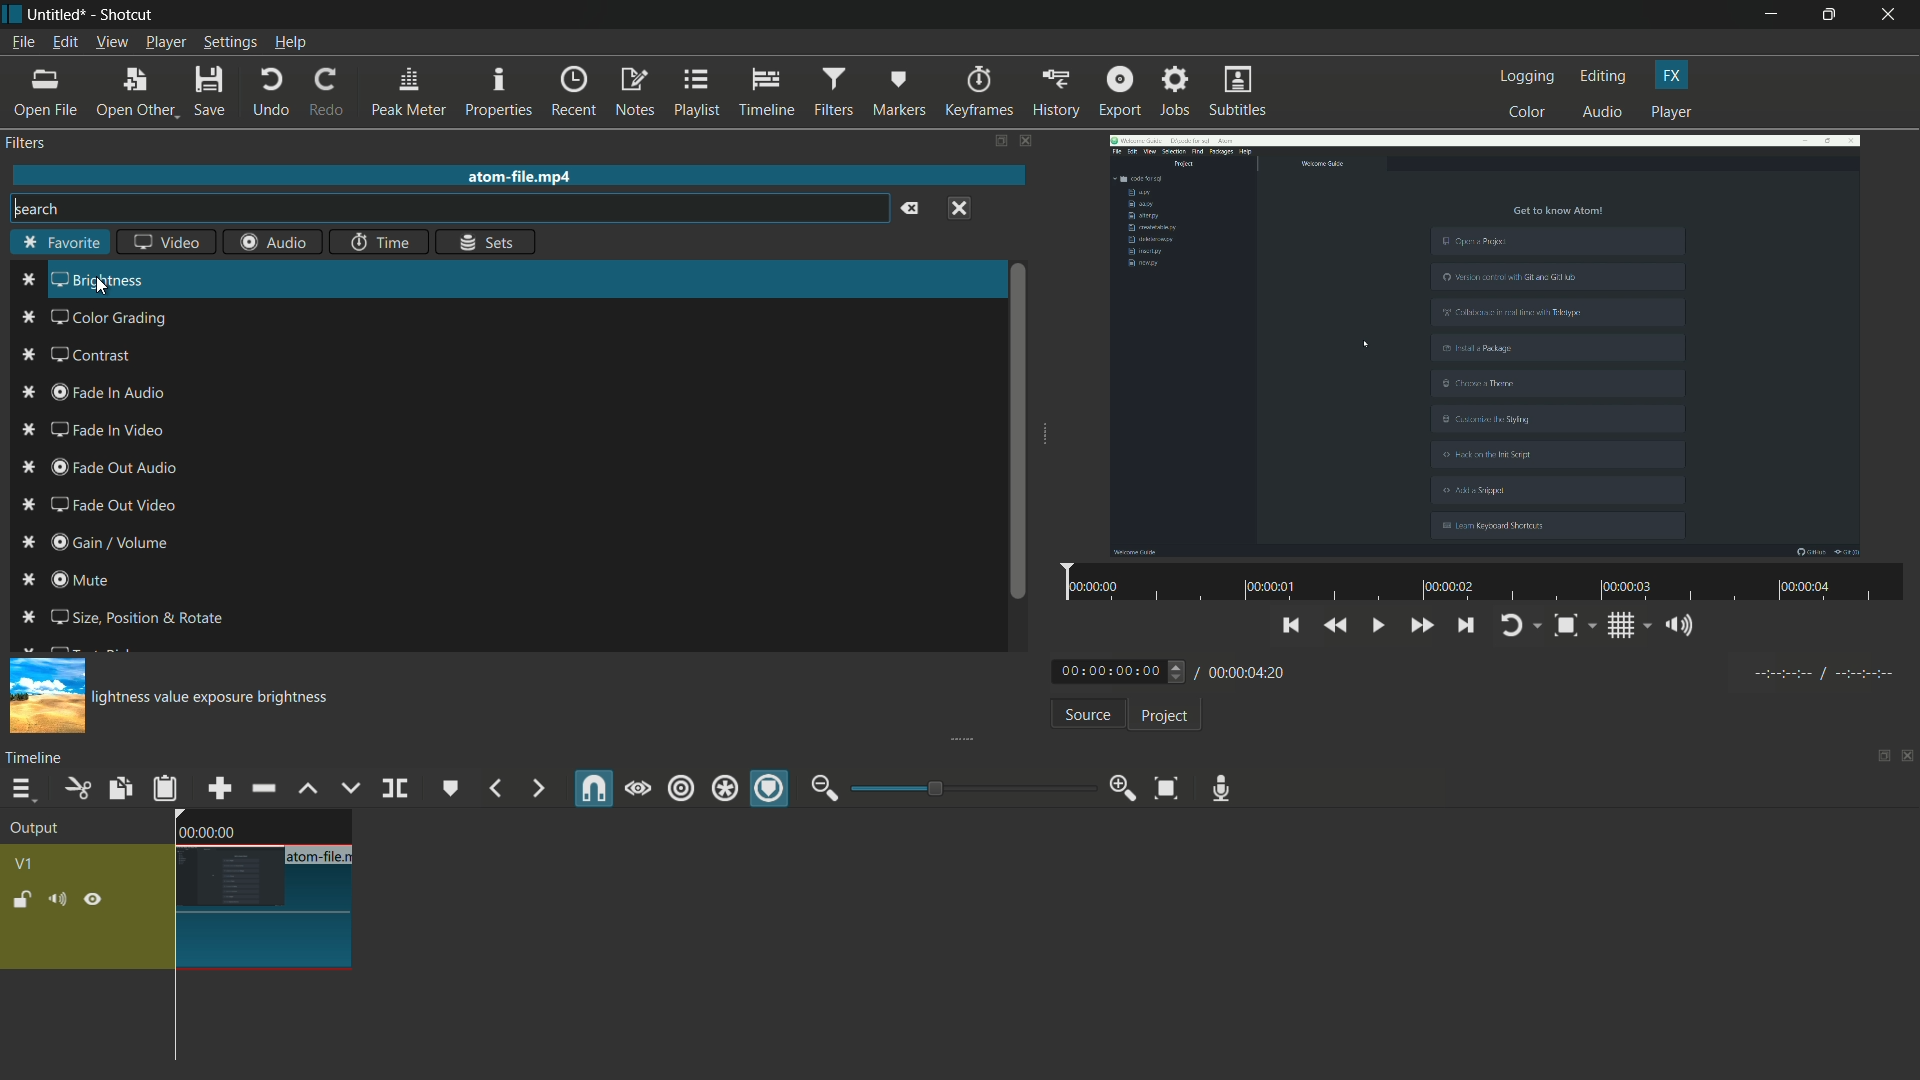  I want to click on clear search, so click(908, 208).